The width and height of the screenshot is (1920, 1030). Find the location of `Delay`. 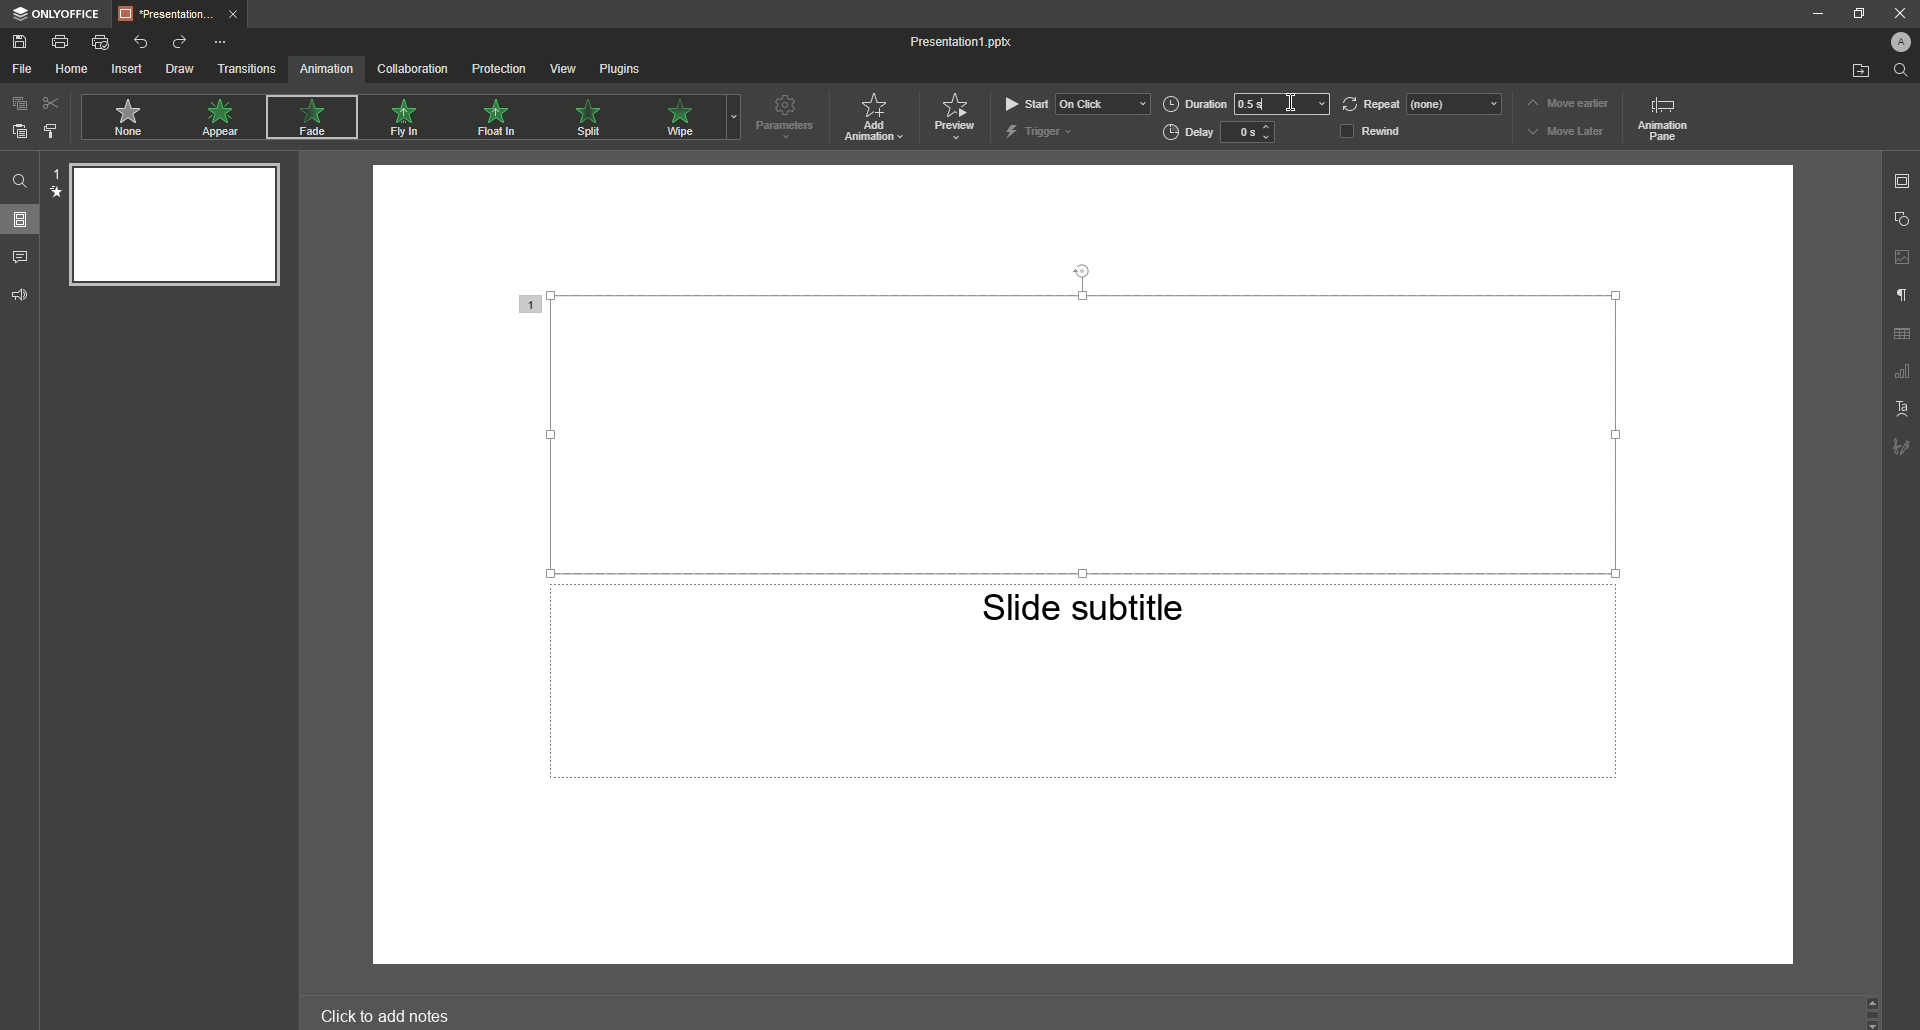

Delay is located at coordinates (1221, 133).